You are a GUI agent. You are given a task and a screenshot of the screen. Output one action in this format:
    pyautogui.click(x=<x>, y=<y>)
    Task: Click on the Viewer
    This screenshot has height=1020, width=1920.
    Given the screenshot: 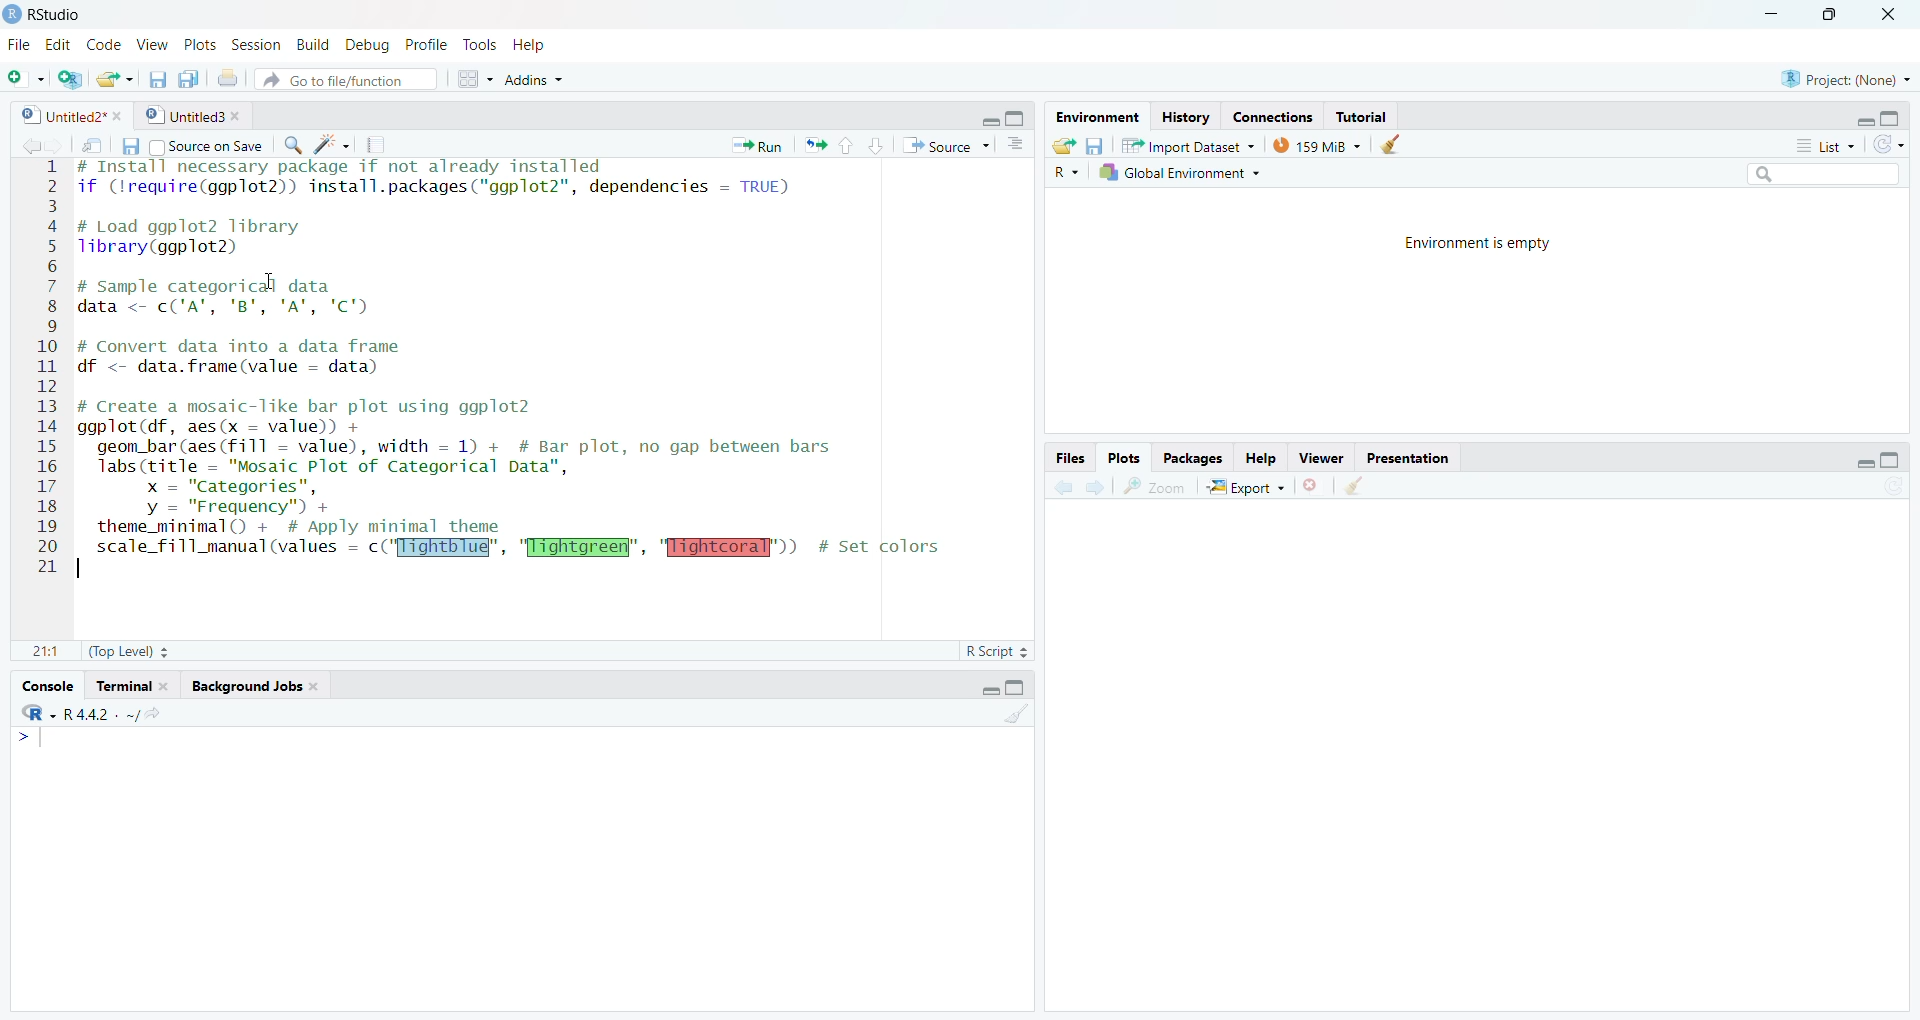 What is the action you would take?
    pyautogui.click(x=1323, y=458)
    